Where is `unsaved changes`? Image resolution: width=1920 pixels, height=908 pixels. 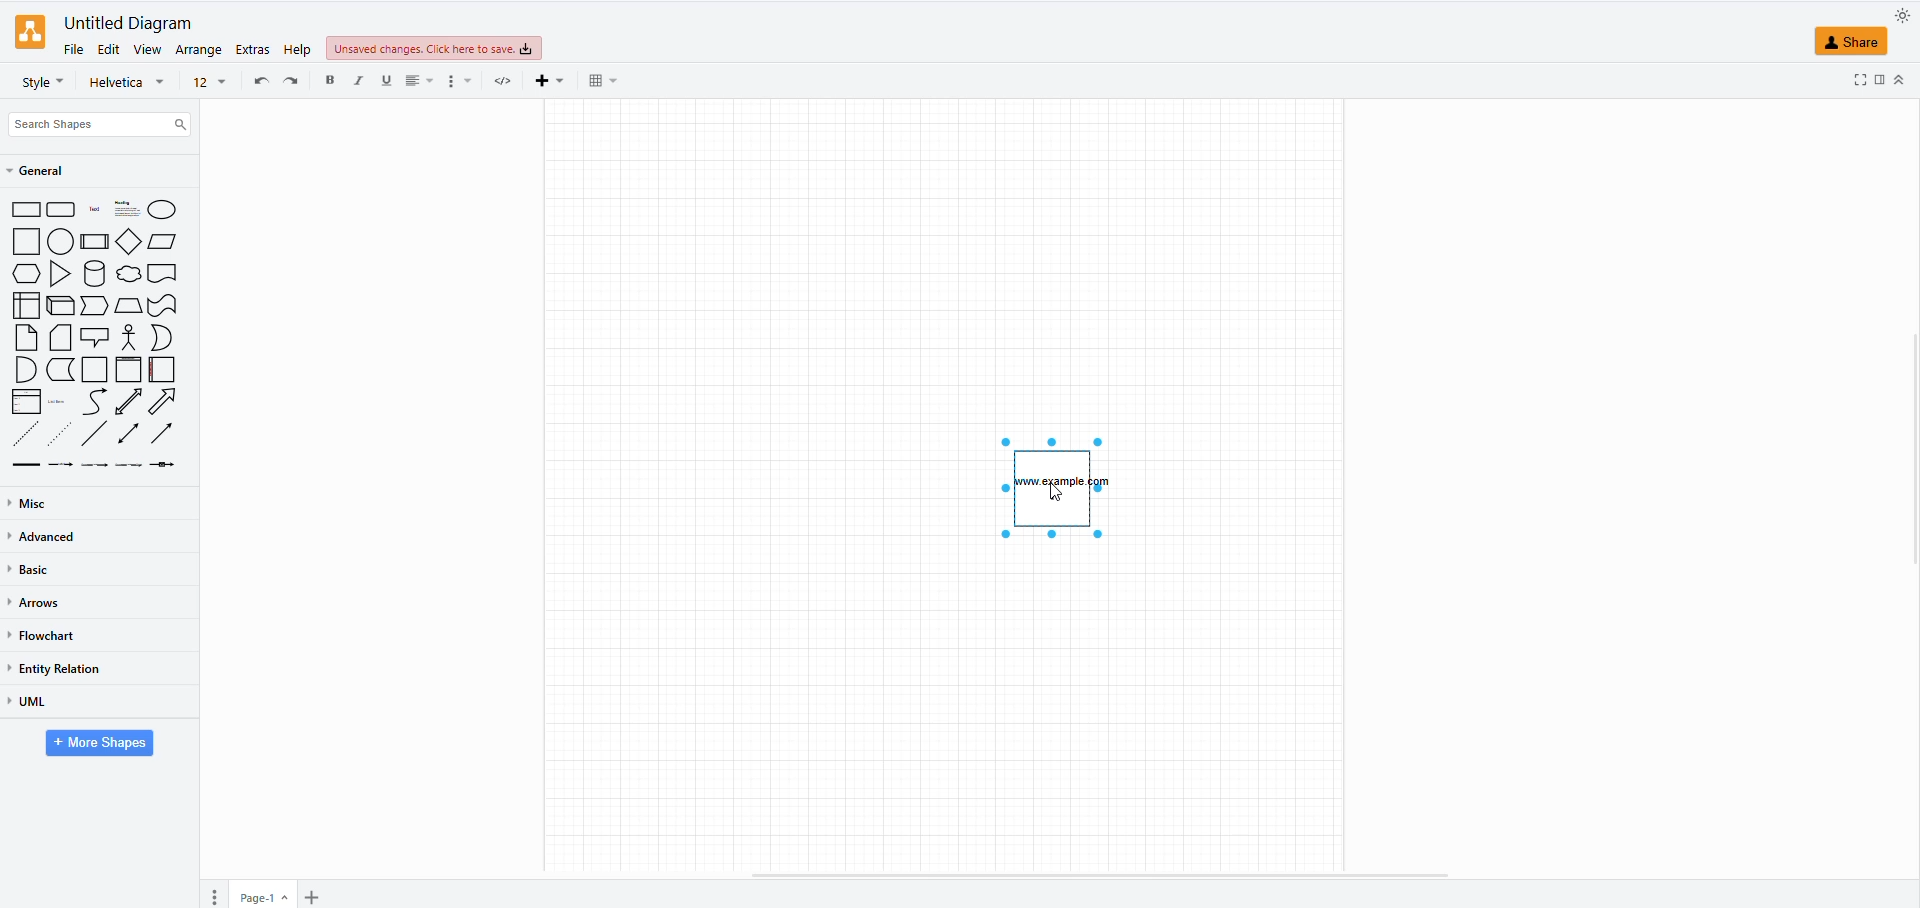
unsaved changes is located at coordinates (432, 49).